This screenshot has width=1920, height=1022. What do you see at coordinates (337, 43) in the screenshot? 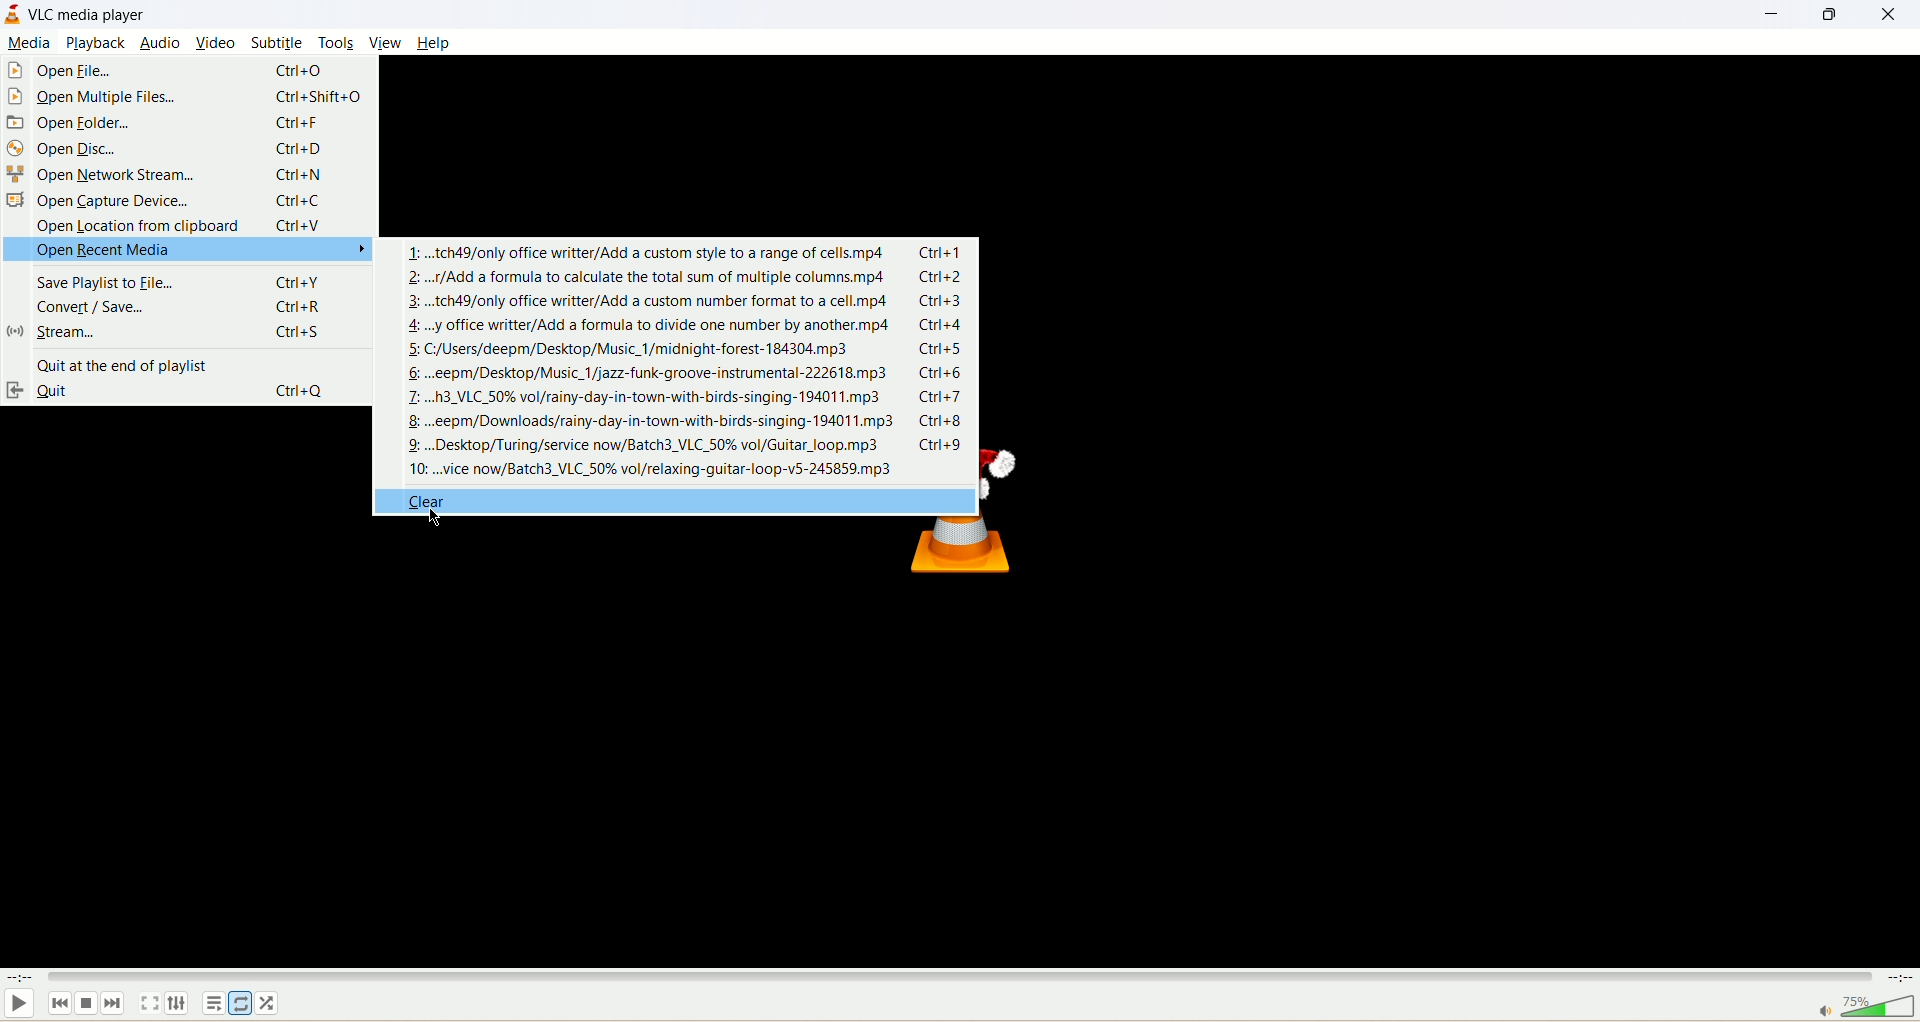
I see `tools` at bounding box center [337, 43].